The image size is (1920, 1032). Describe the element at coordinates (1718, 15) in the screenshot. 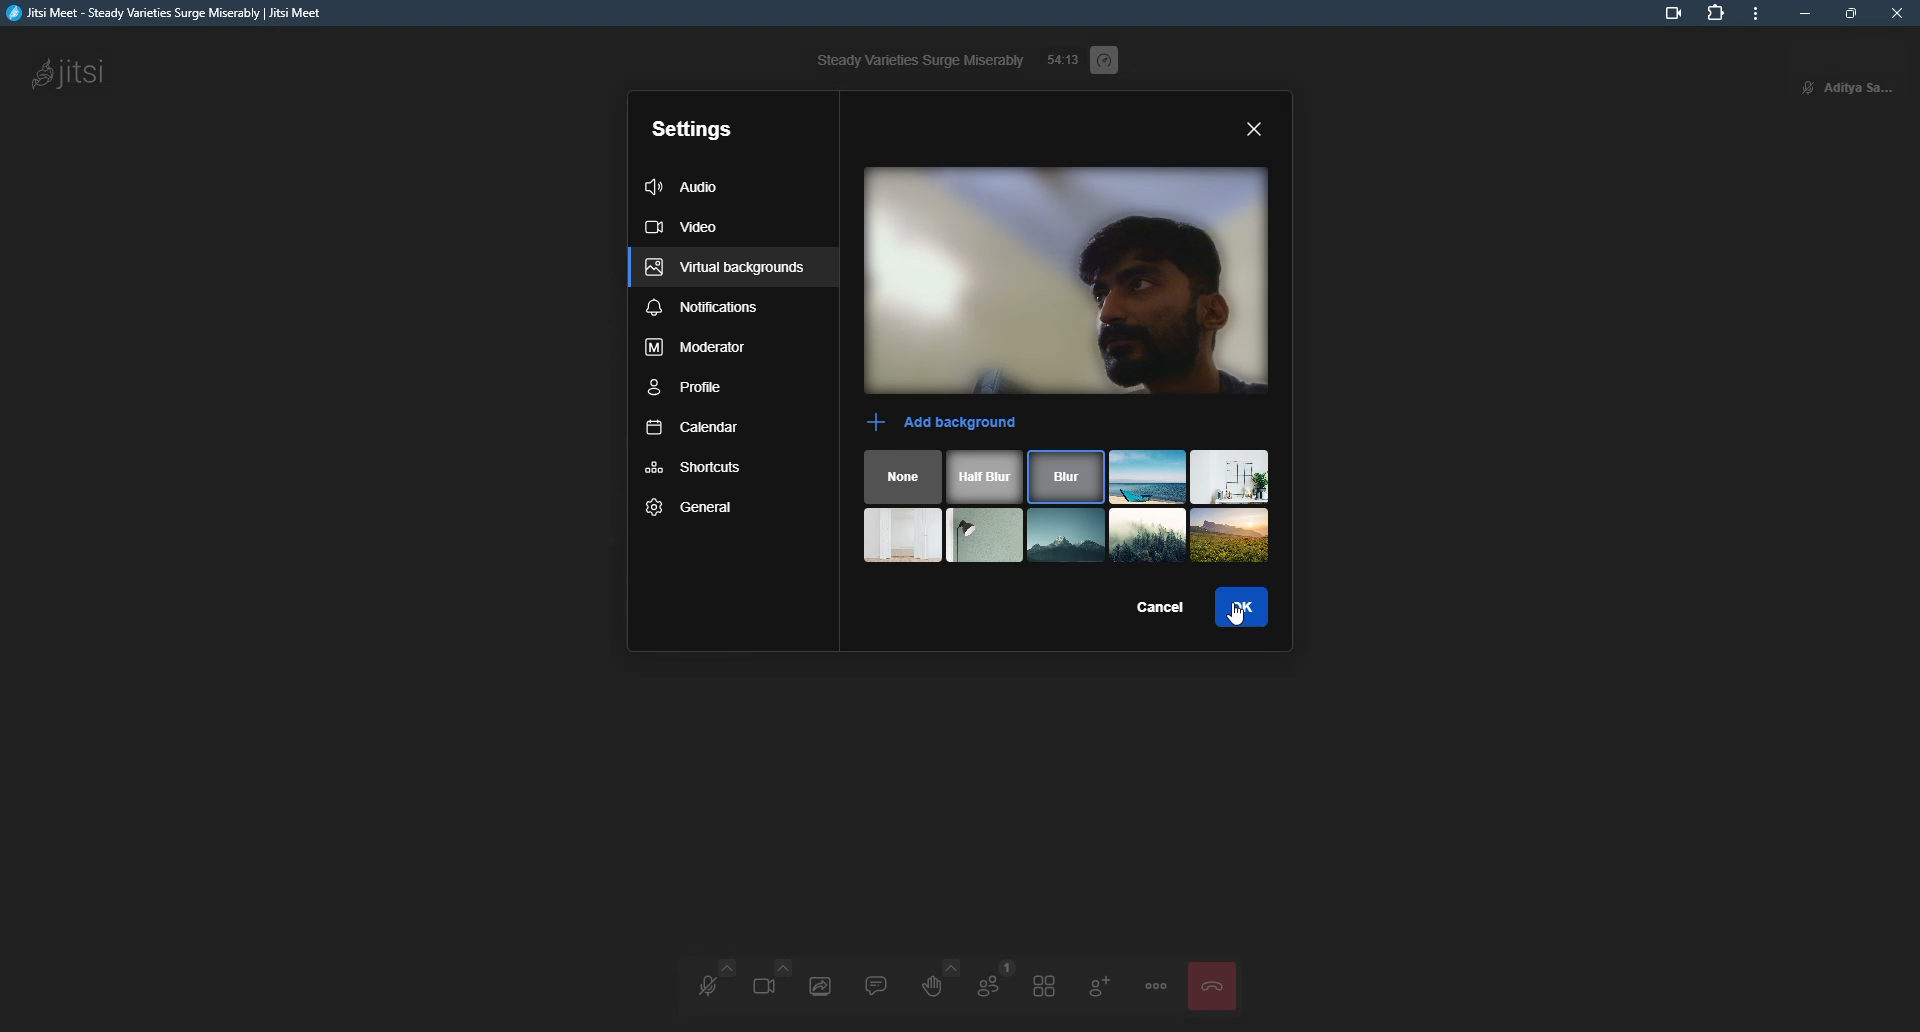

I see `extensions` at that location.